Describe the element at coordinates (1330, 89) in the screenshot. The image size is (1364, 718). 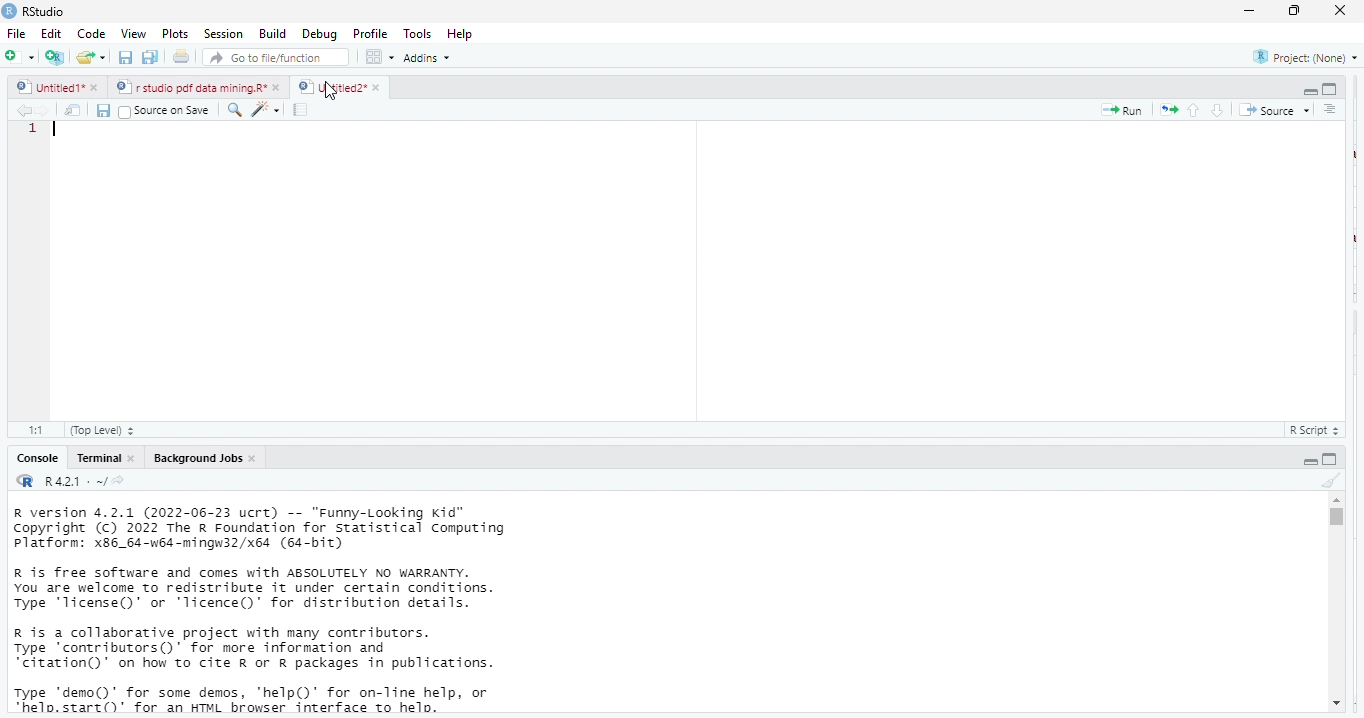
I see `hide console` at that location.